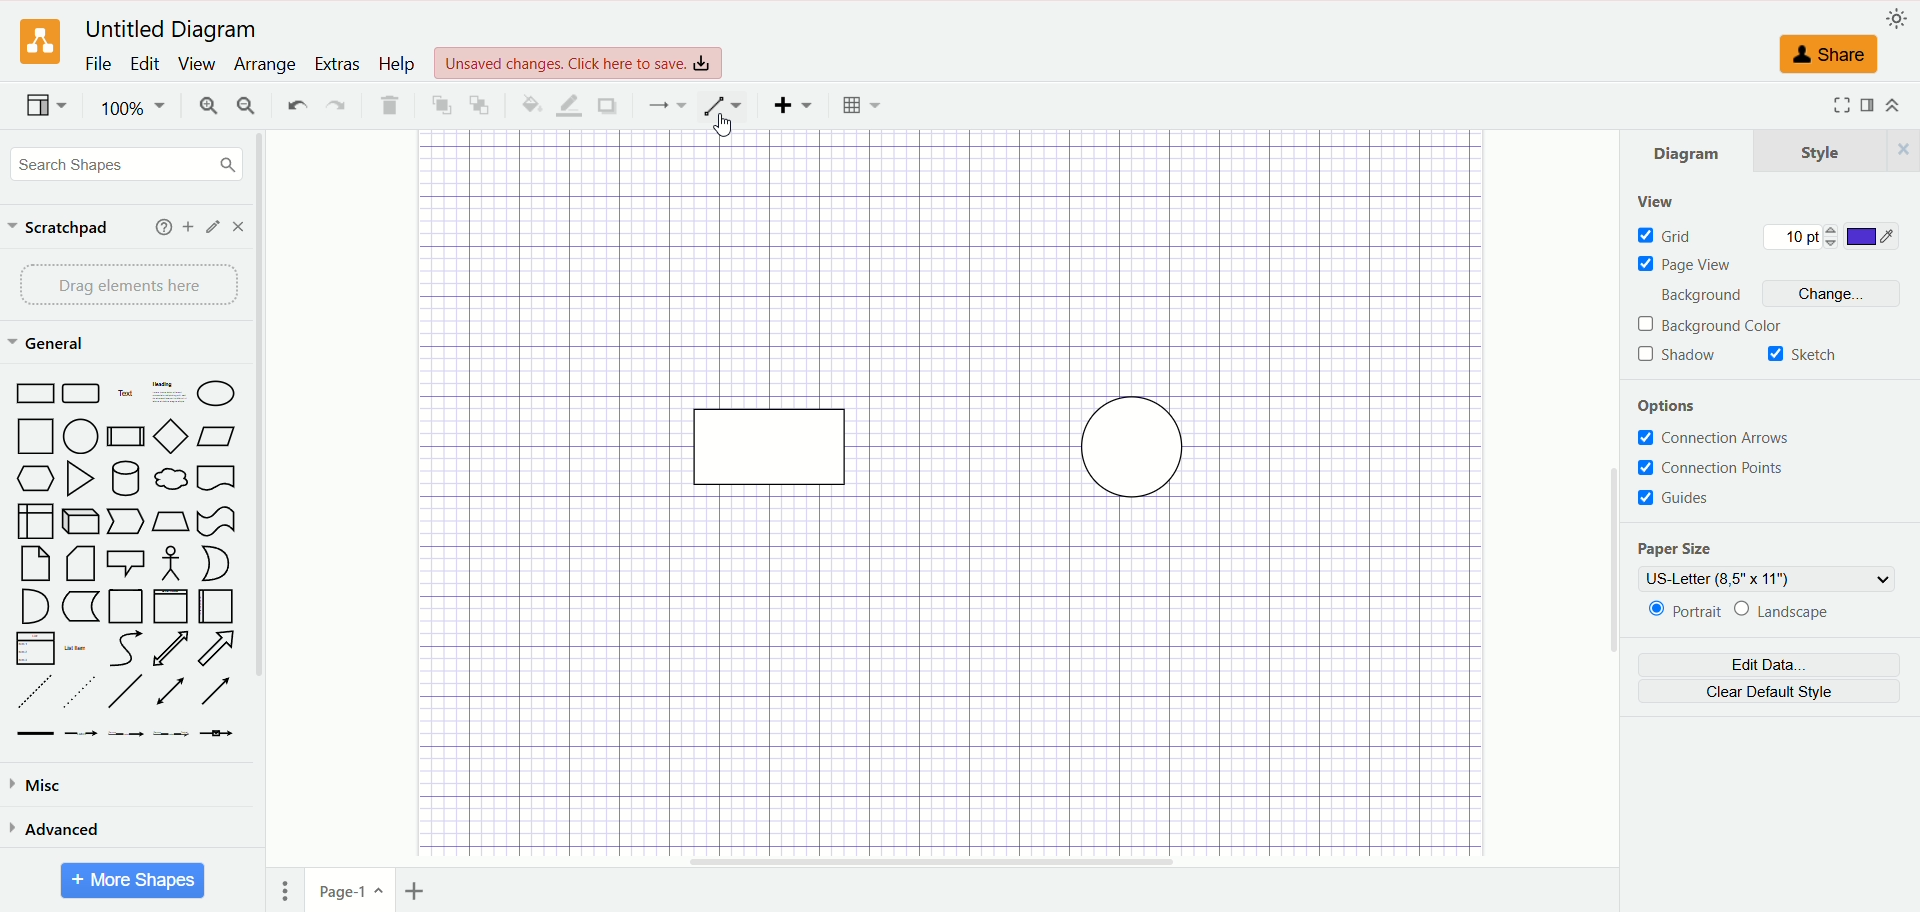 Image resolution: width=1920 pixels, height=912 pixels. What do you see at coordinates (82, 738) in the screenshot?
I see `Connector with Label` at bounding box center [82, 738].